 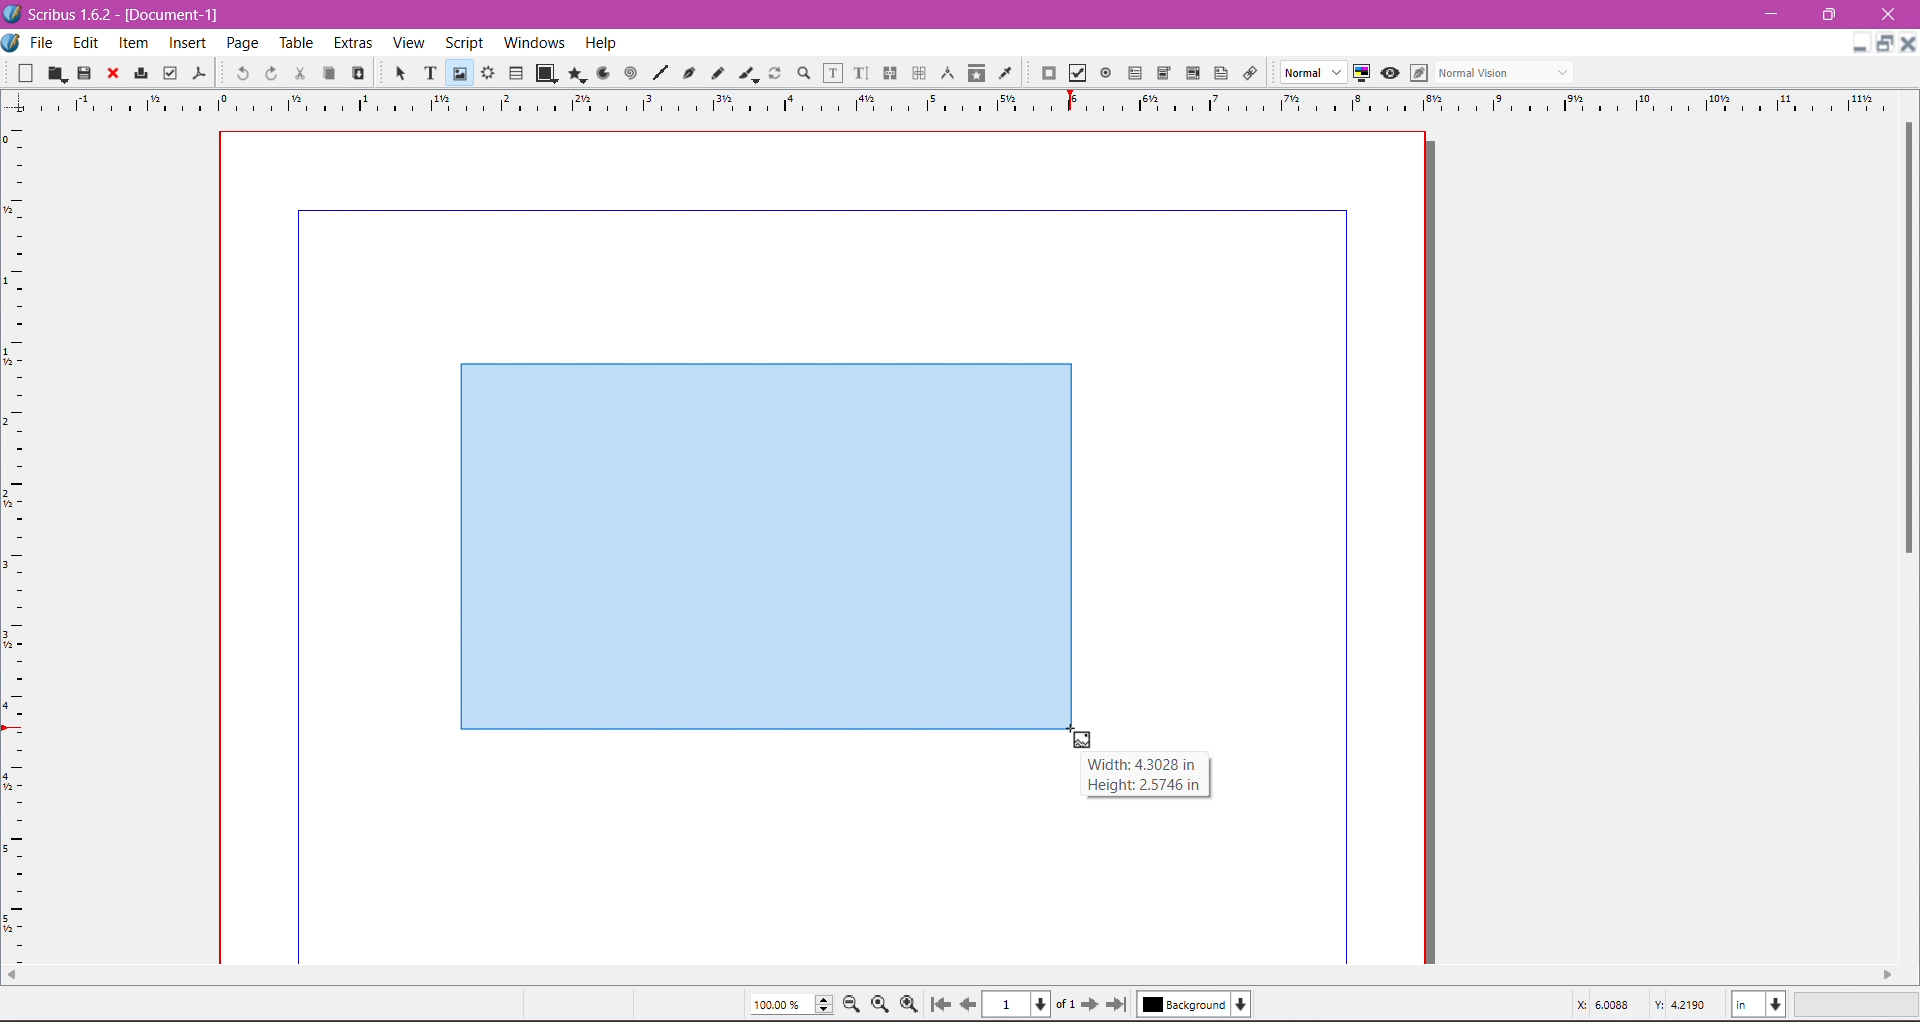 I want to click on Zoom and Pan, so click(x=803, y=74).